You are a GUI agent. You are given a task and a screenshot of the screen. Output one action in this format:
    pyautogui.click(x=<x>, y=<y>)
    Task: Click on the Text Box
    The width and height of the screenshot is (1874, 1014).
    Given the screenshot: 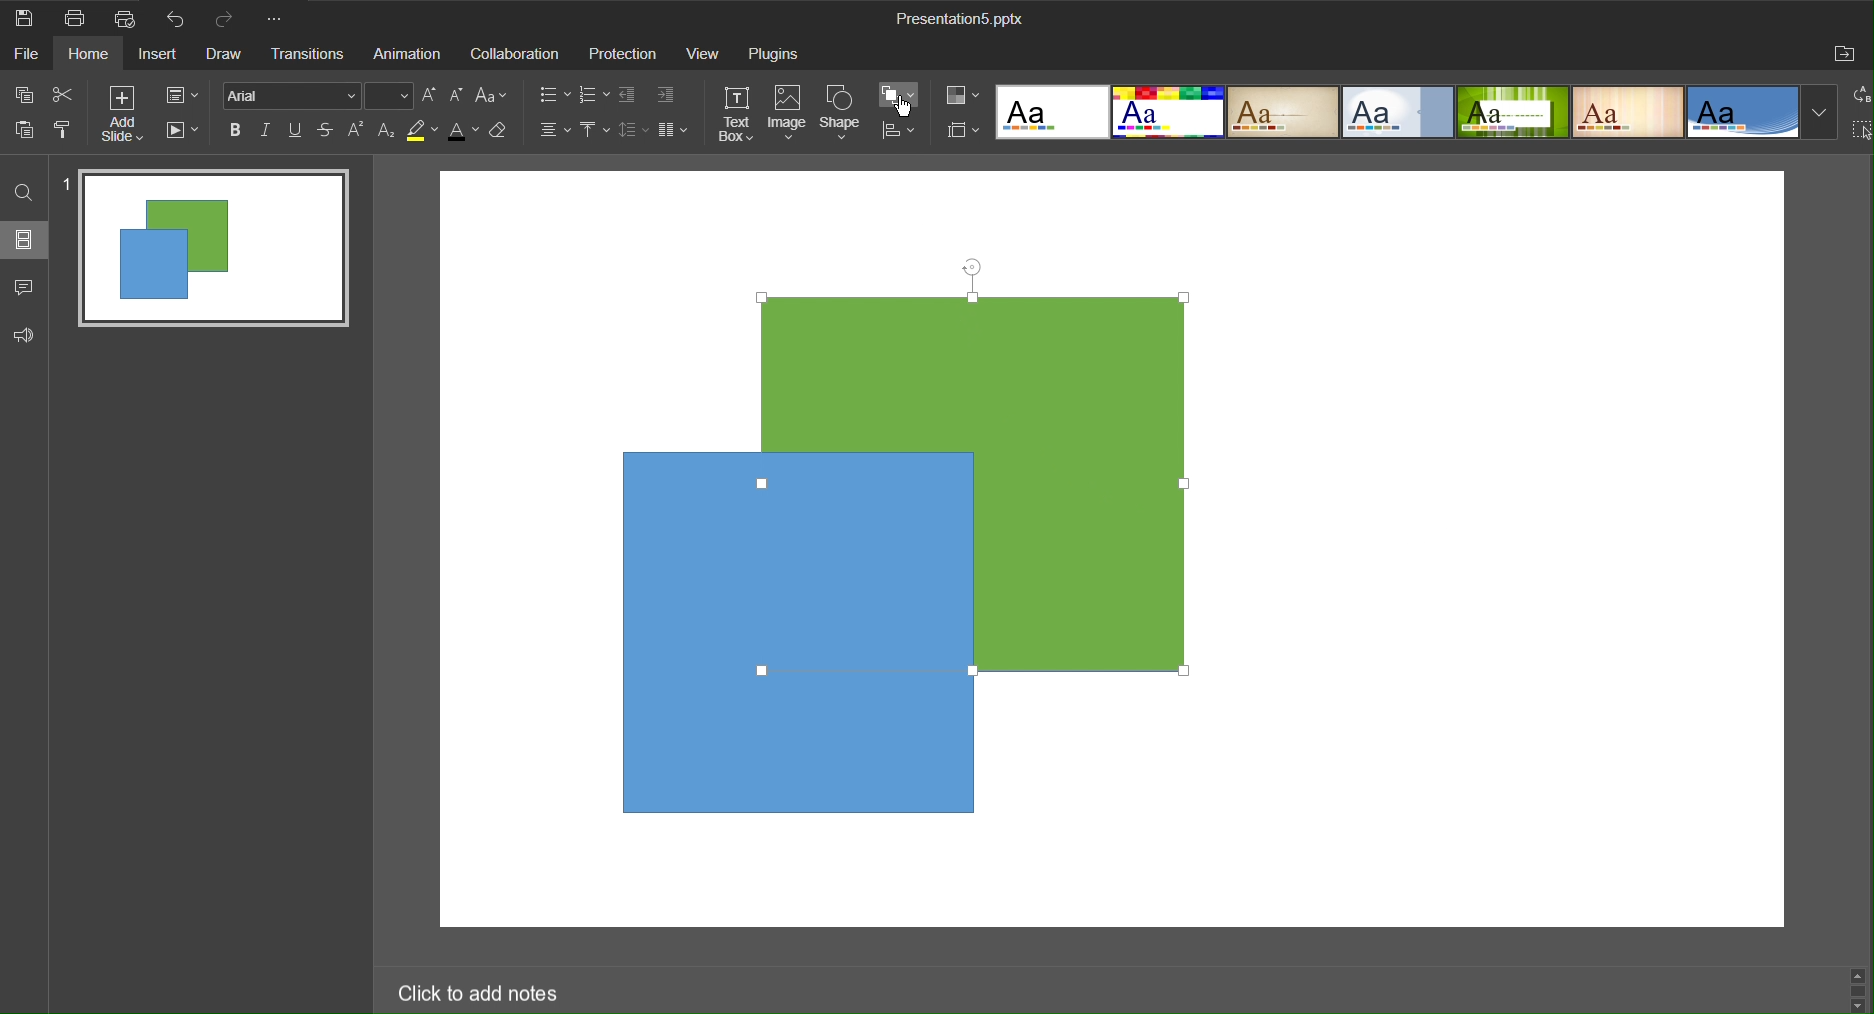 What is the action you would take?
    pyautogui.click(x=732, y=113)
    